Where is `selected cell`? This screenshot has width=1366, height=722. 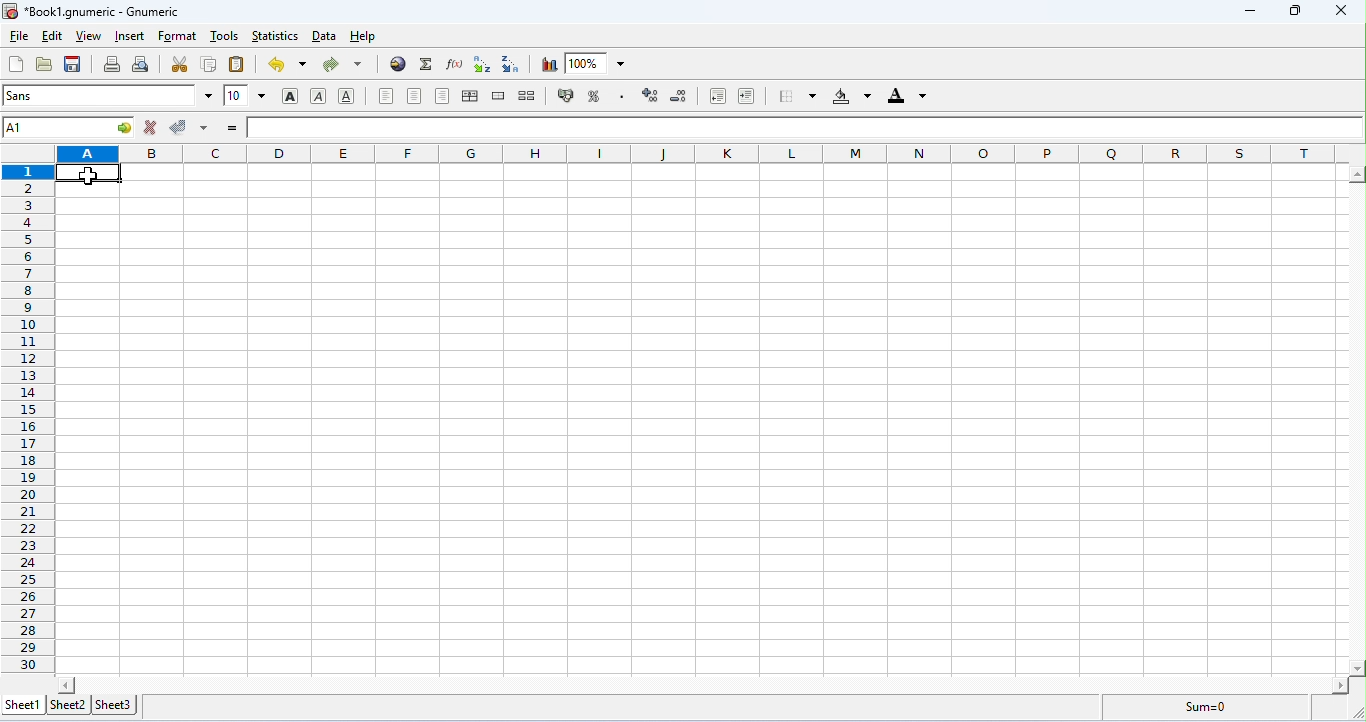
selected cell is located at coordinates (67, 128).